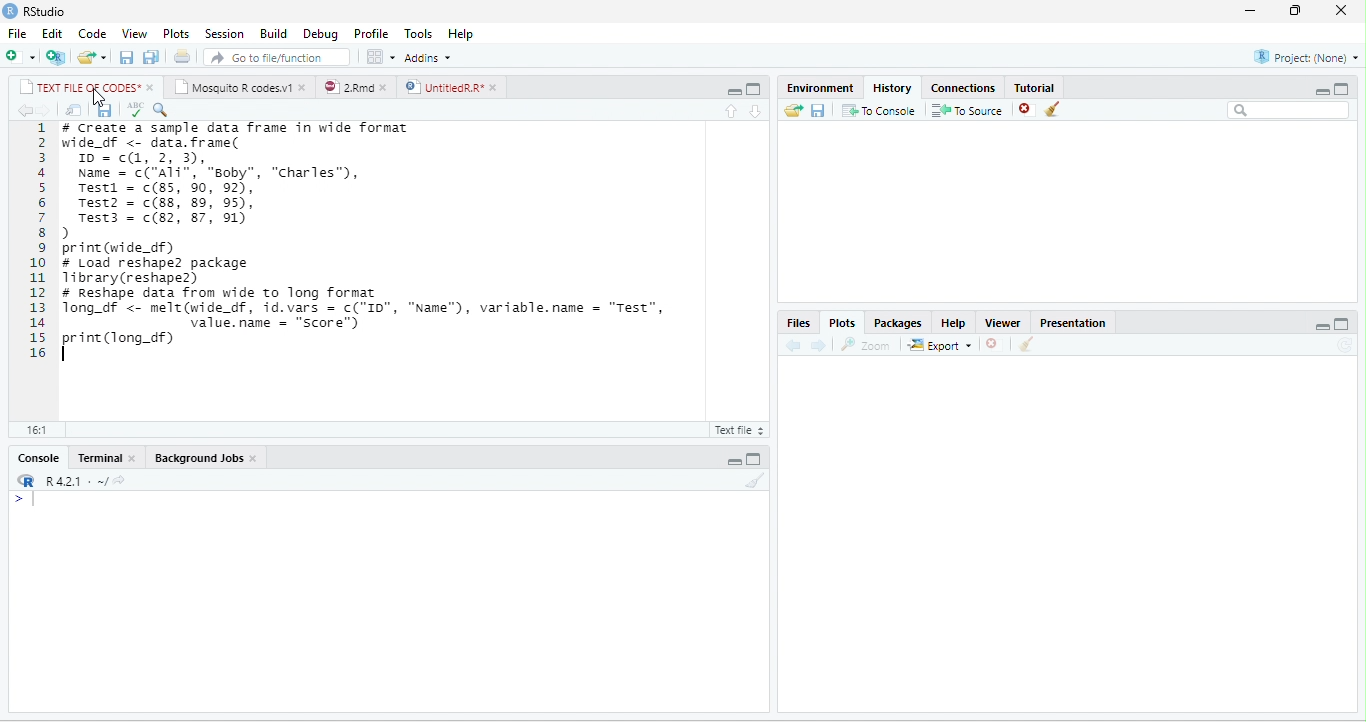 The width and height of the screenshot is (1366, 722). What do you see at coordinates (79, 86) in the screenshot?
I see `TEXT FILE OF CODES` at bounding box center [79, 86].